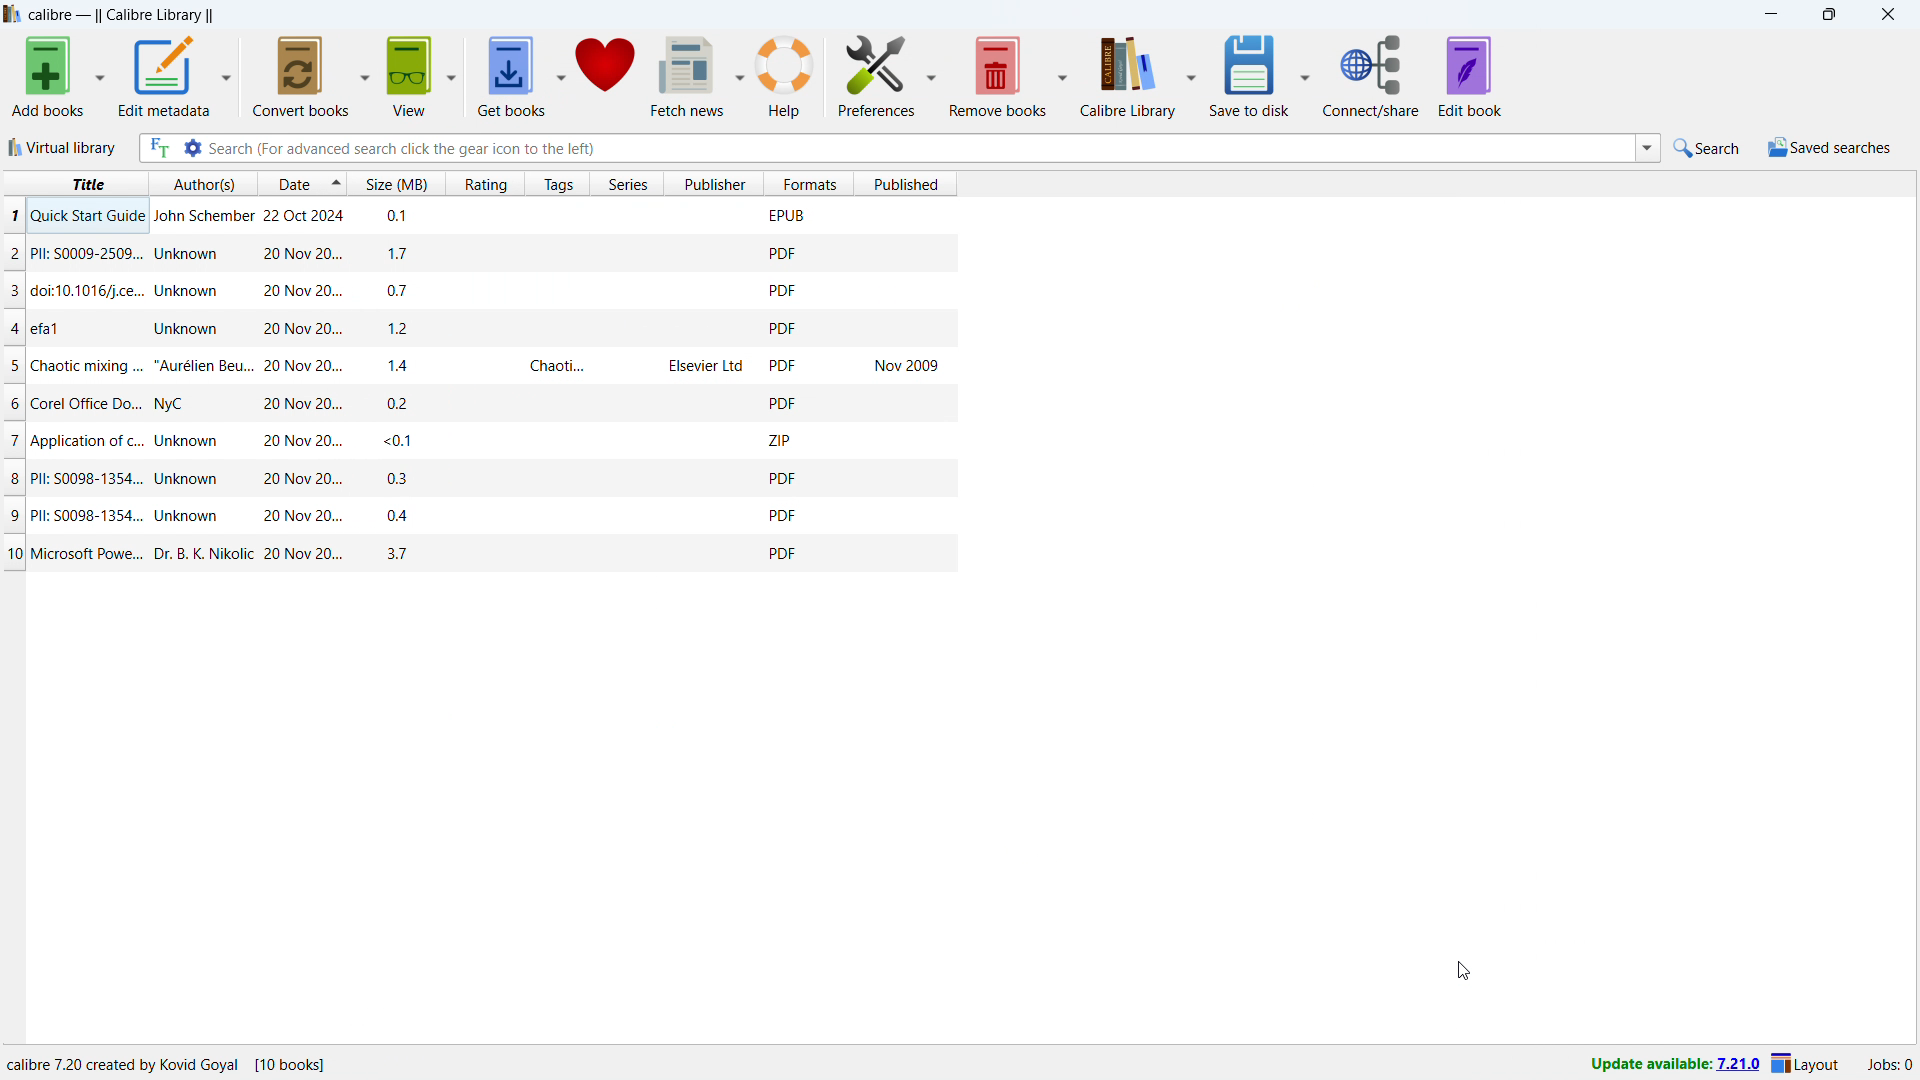 The height and width of the screenshot is (1080, 1920). I want to click on logo, so click(13, 14).